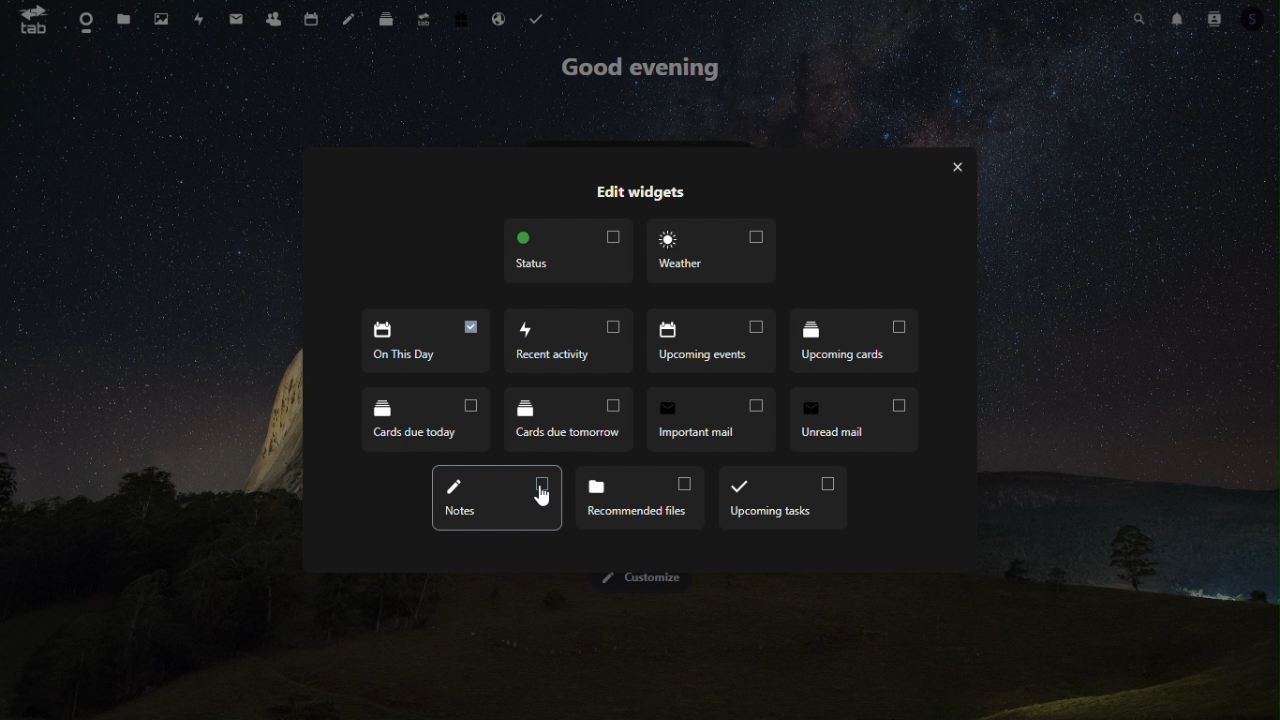  Describe the element at coordinates (1259, 18) in the screenshot. I see `Account icon` at that location.